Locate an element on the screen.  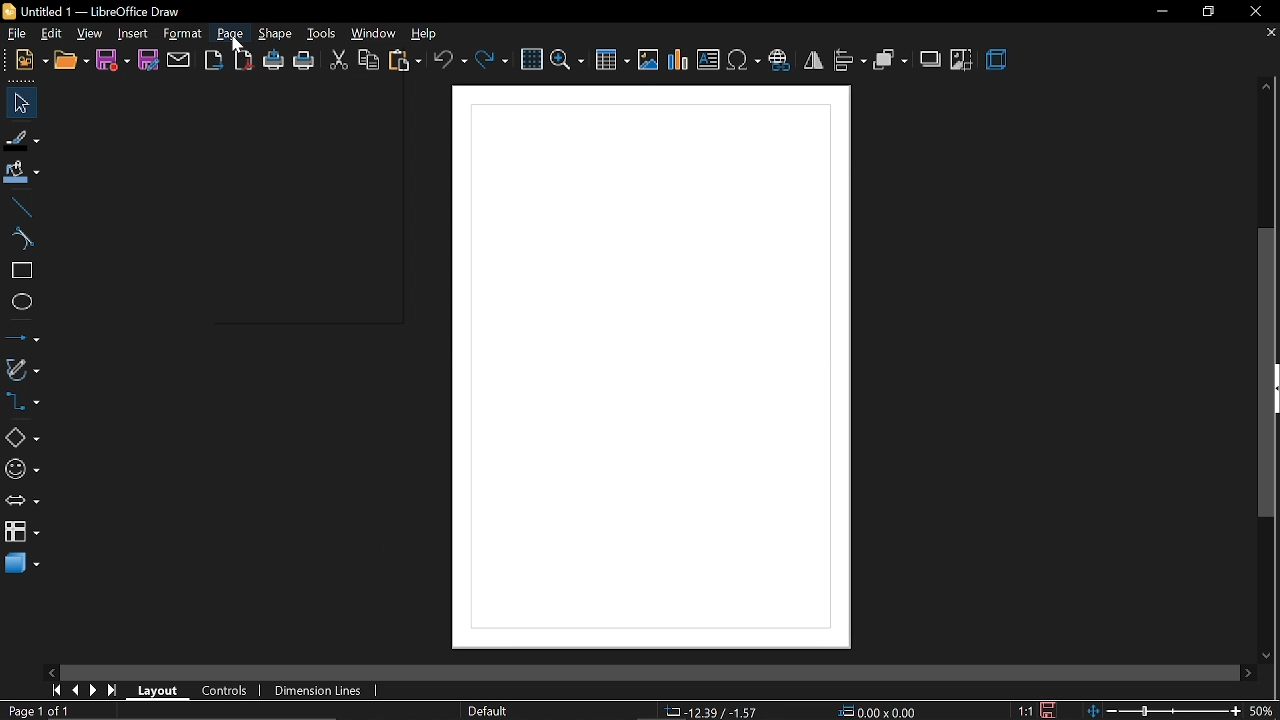
attach is located at coordinates (181, 60).